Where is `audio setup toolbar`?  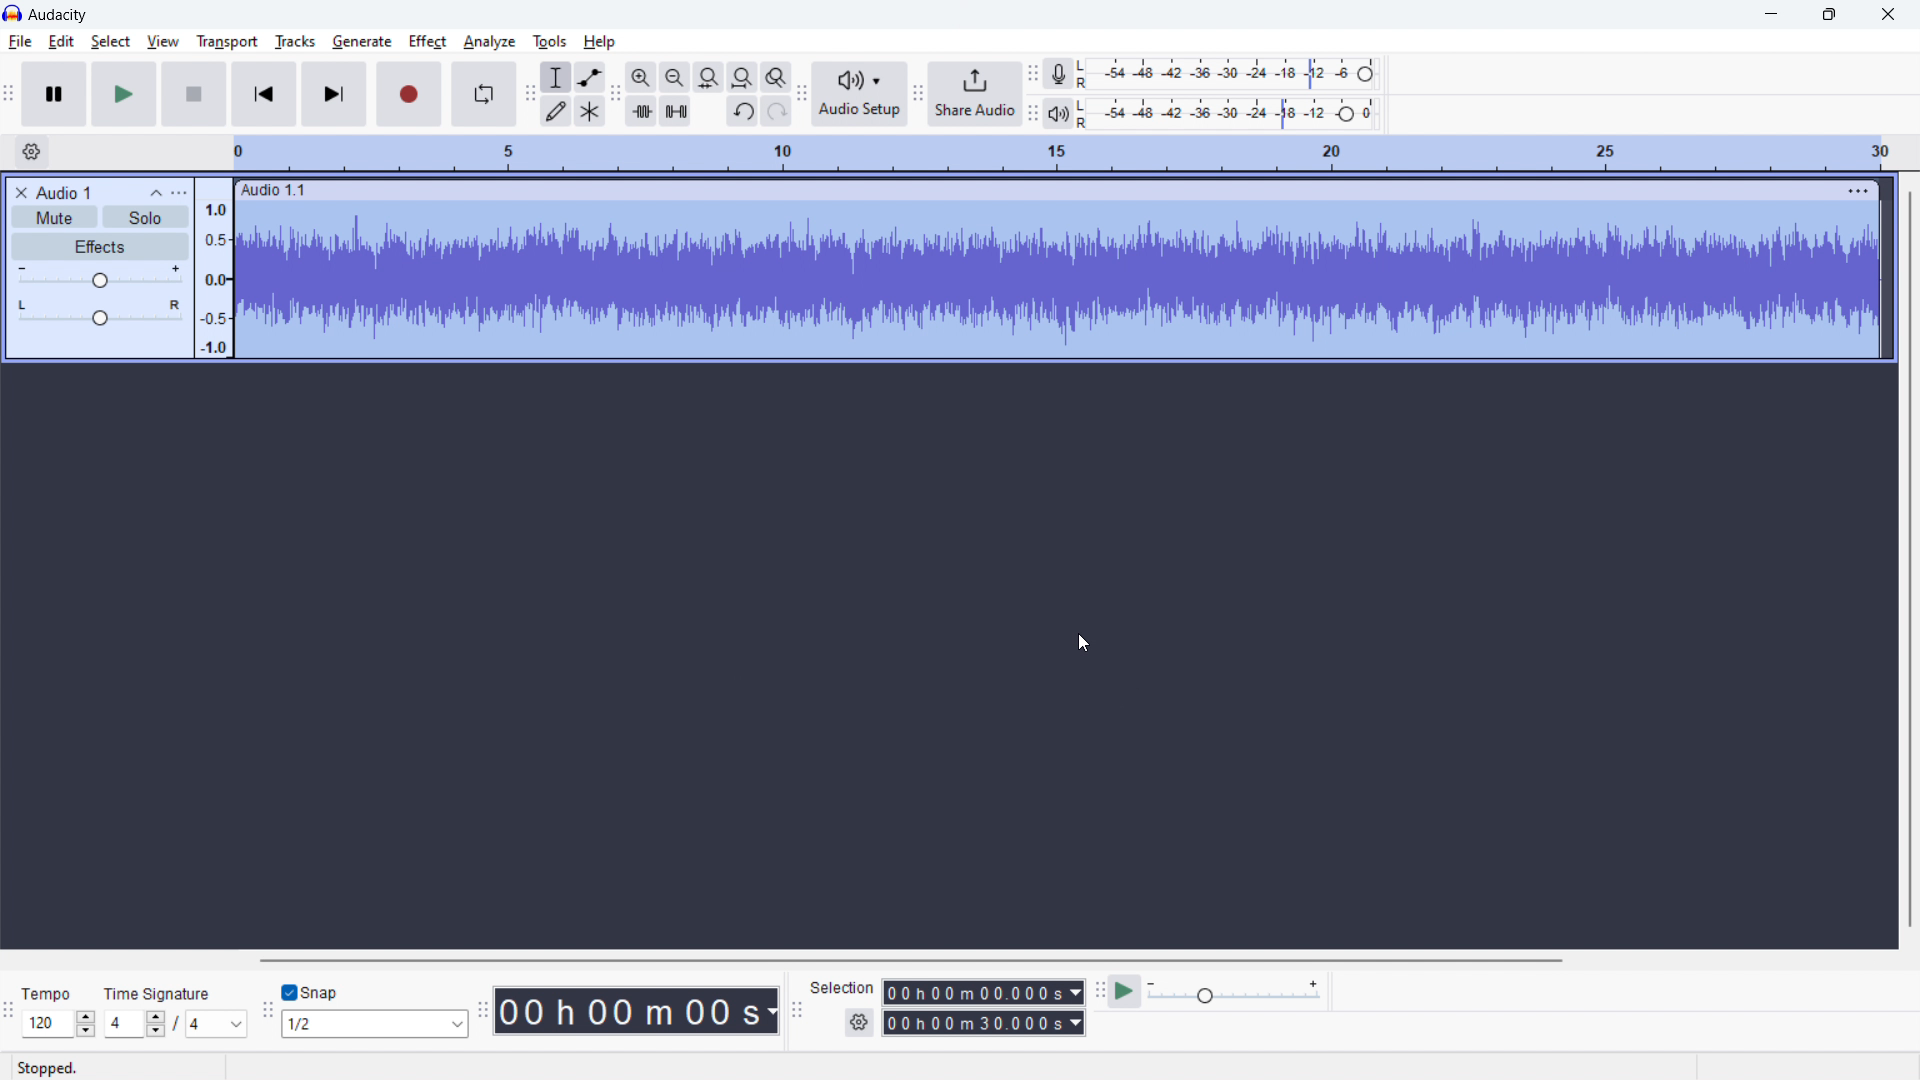 audio setup toolbar is located at coordinates (801, 93).